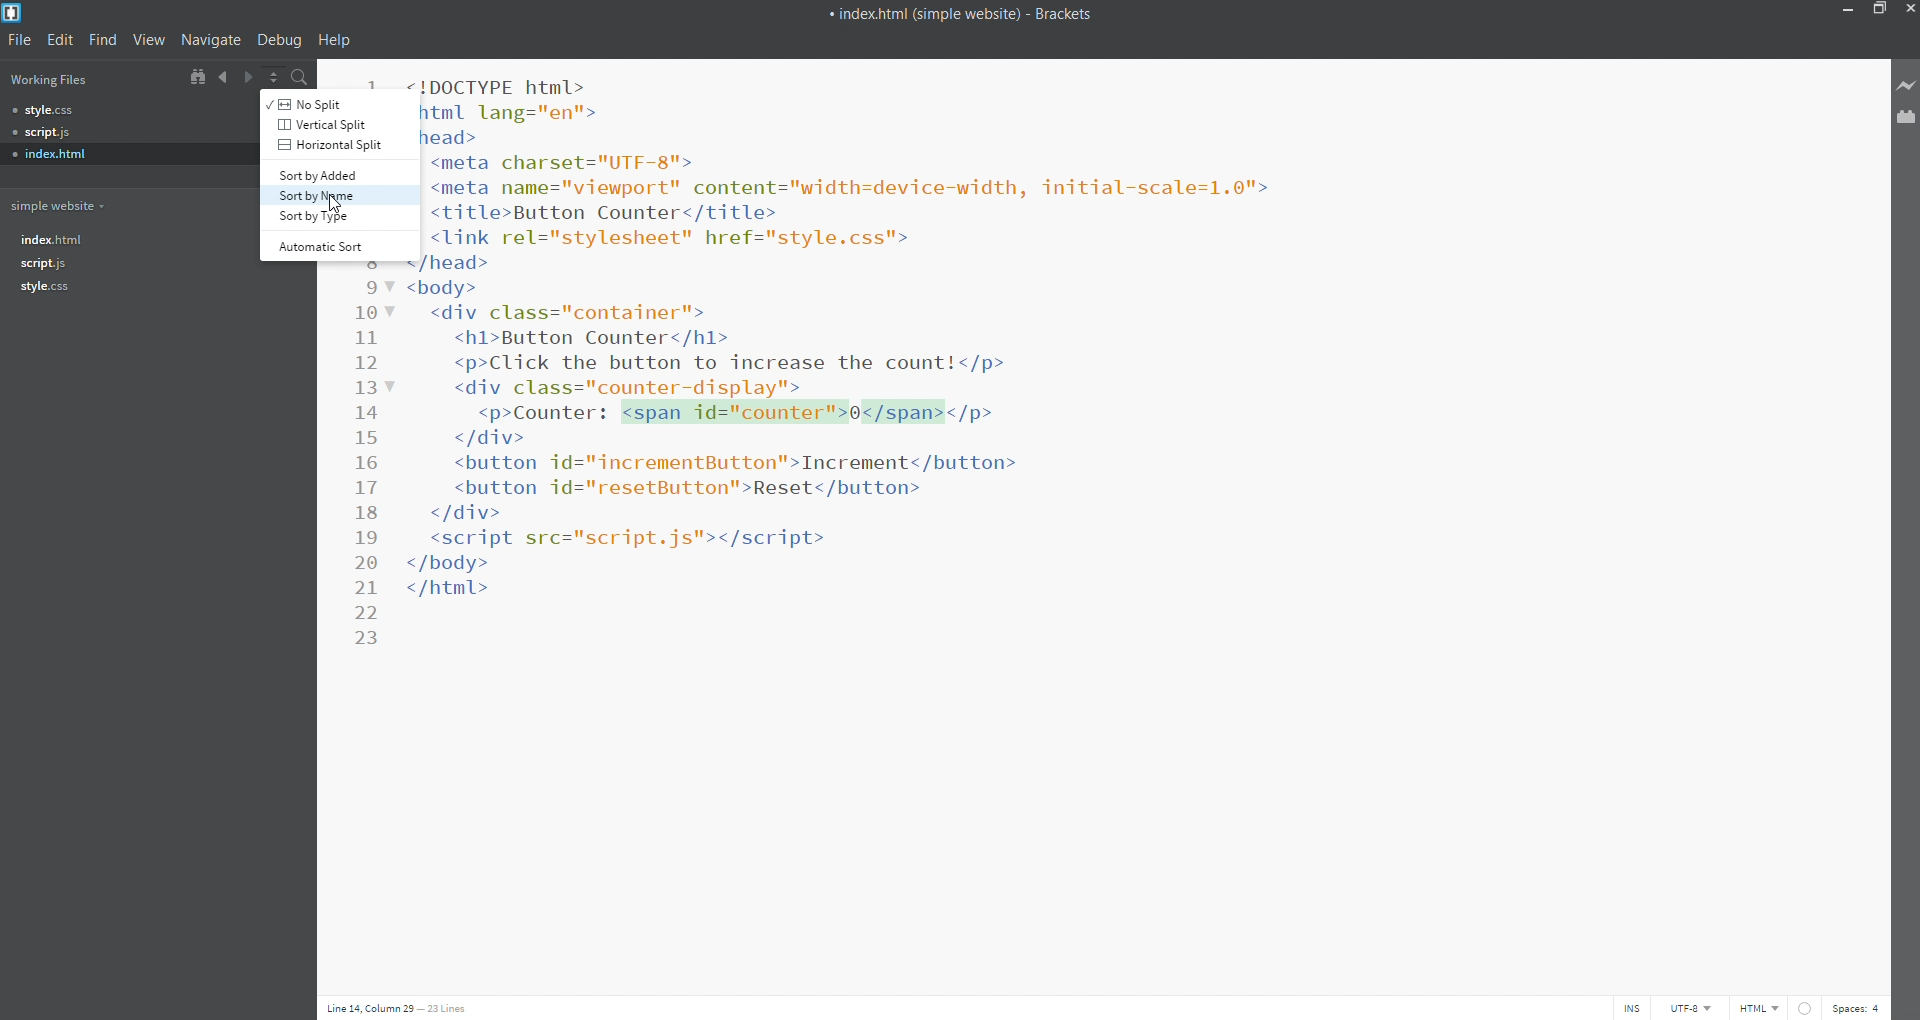 The height and width of the screenshot is (1020, 1920). Describe the element at coordinates (1808, 1008) in the screenshot. I see `error` at that location.